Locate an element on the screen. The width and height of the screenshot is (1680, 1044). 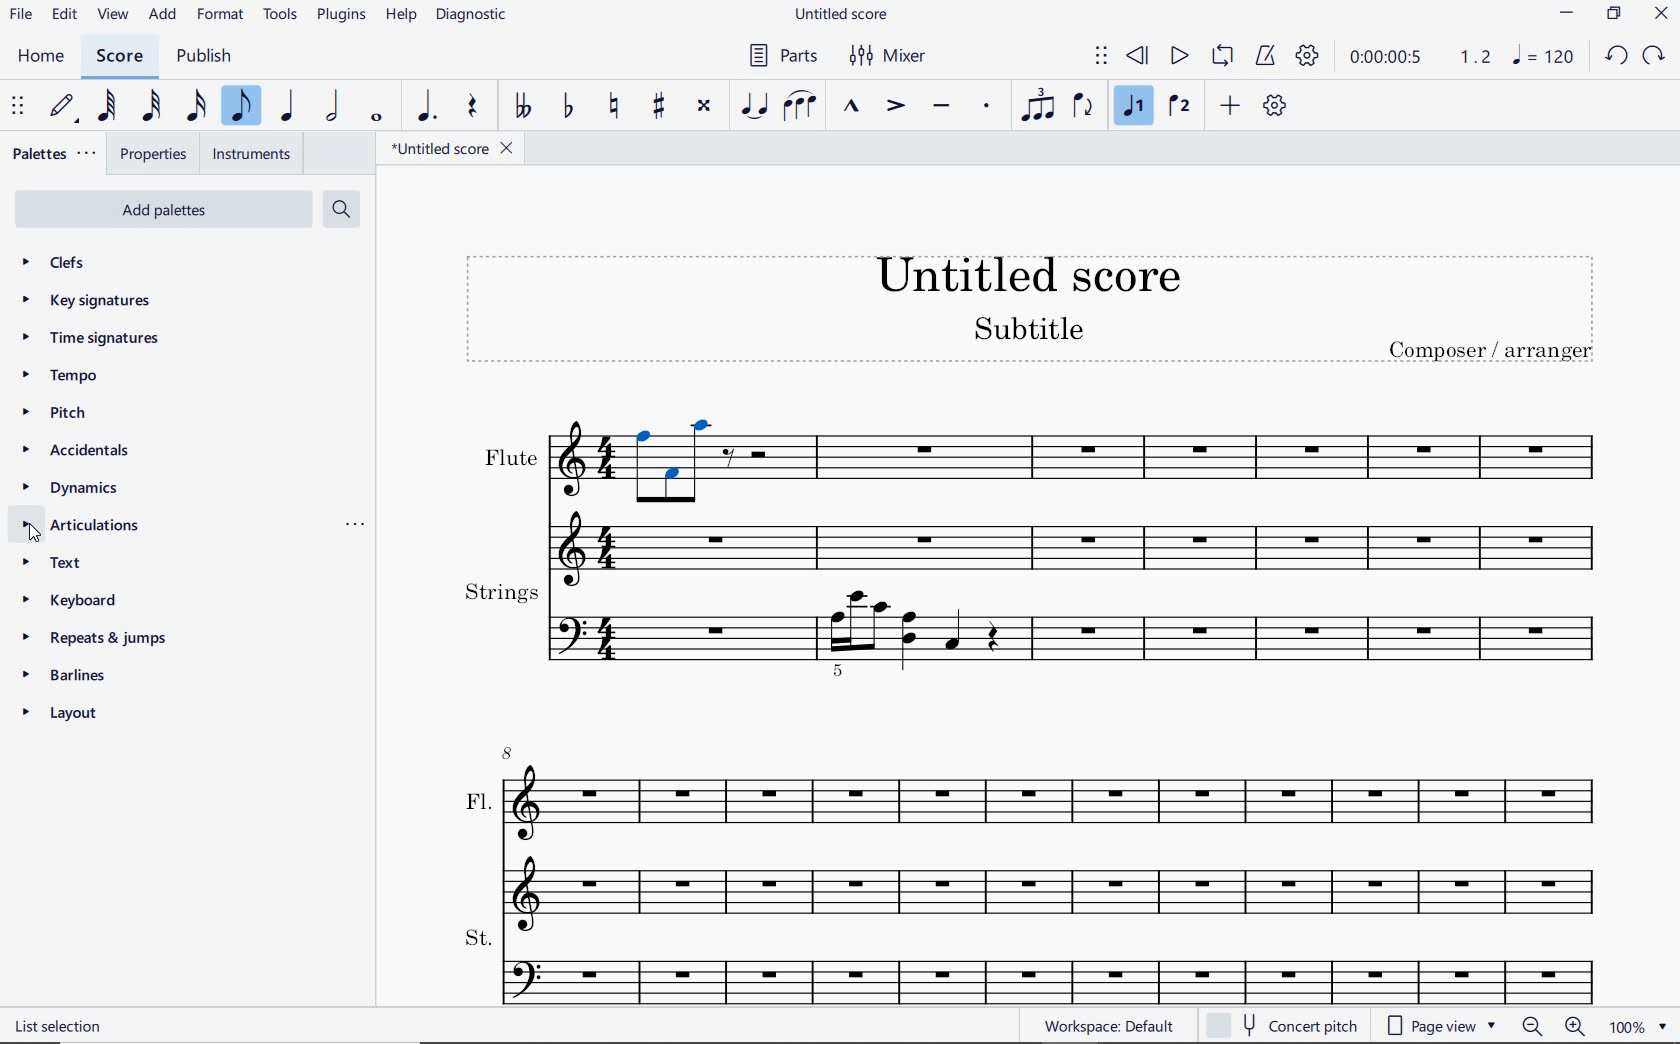
HELP is located at coordinates (400, 17).